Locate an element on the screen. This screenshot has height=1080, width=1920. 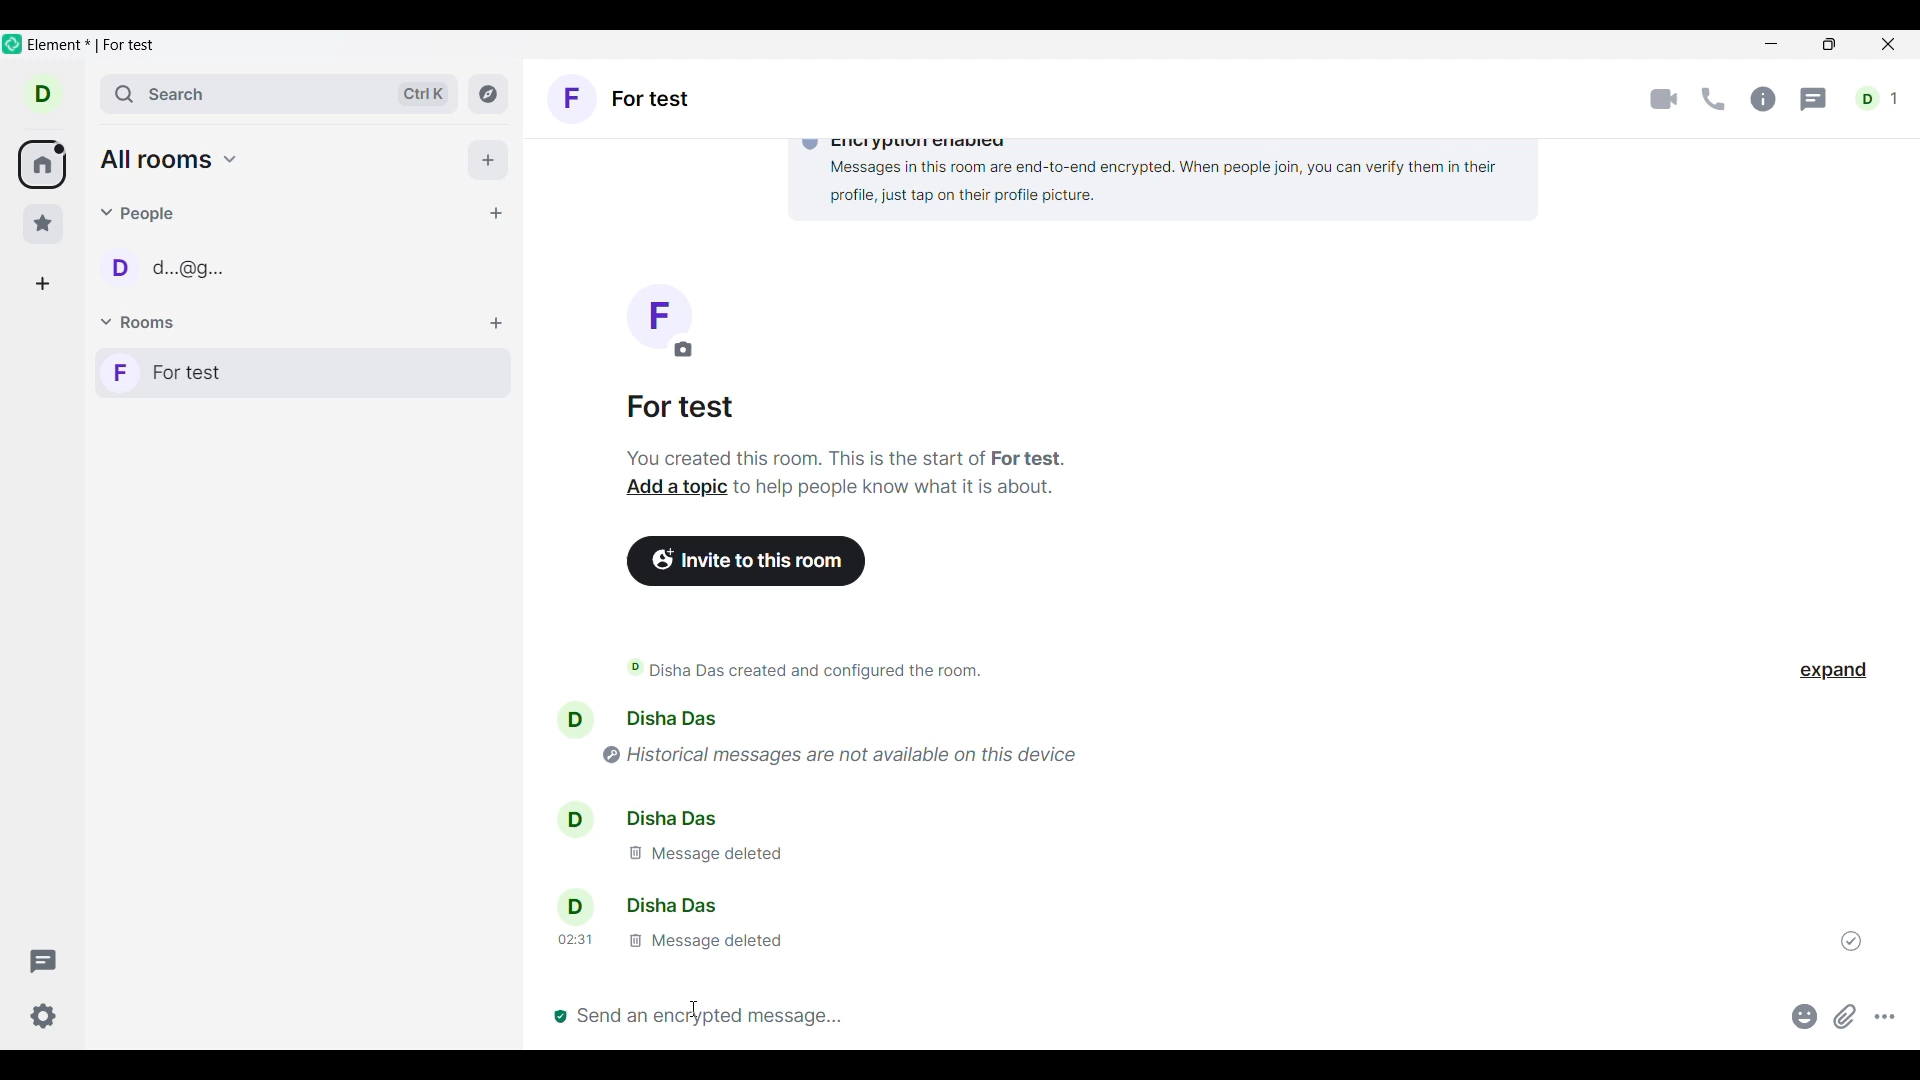
Add is located at coordinates (488, 160).